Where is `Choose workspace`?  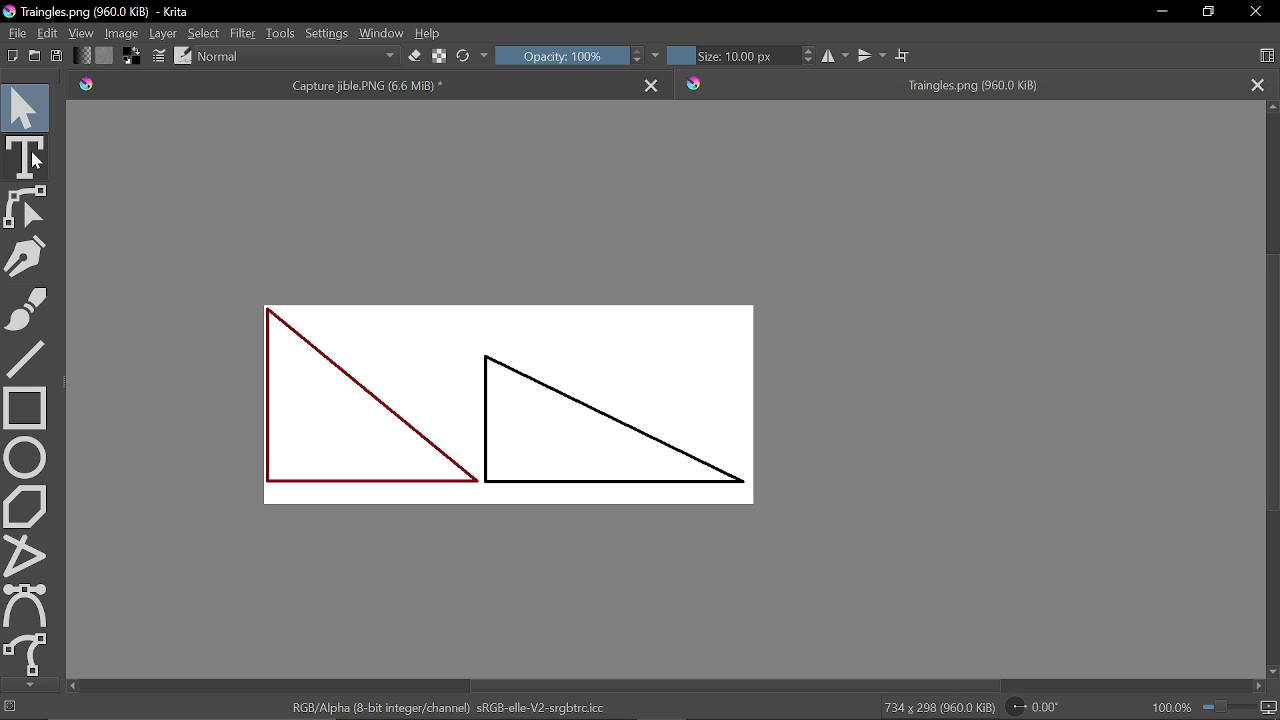
Choose workspace is located at coordinates (1266, 56).